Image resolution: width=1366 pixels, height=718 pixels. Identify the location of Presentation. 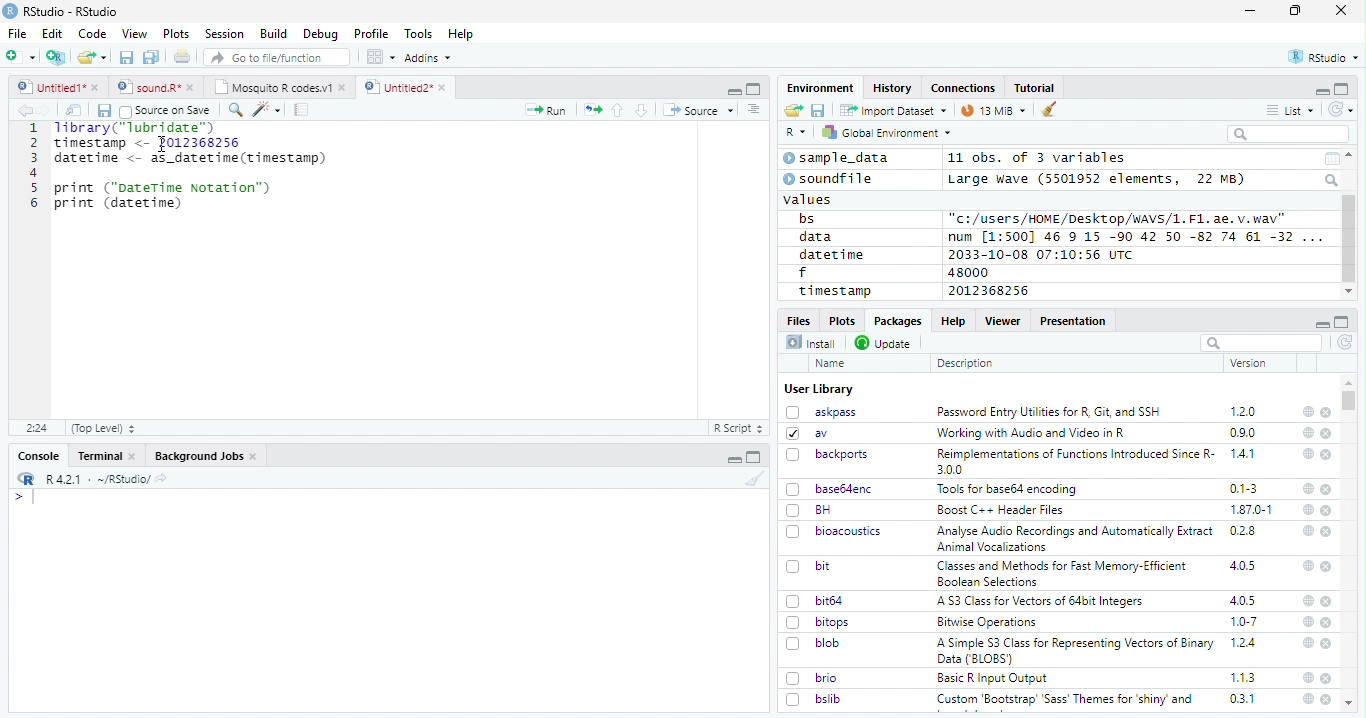
(1074, 321).